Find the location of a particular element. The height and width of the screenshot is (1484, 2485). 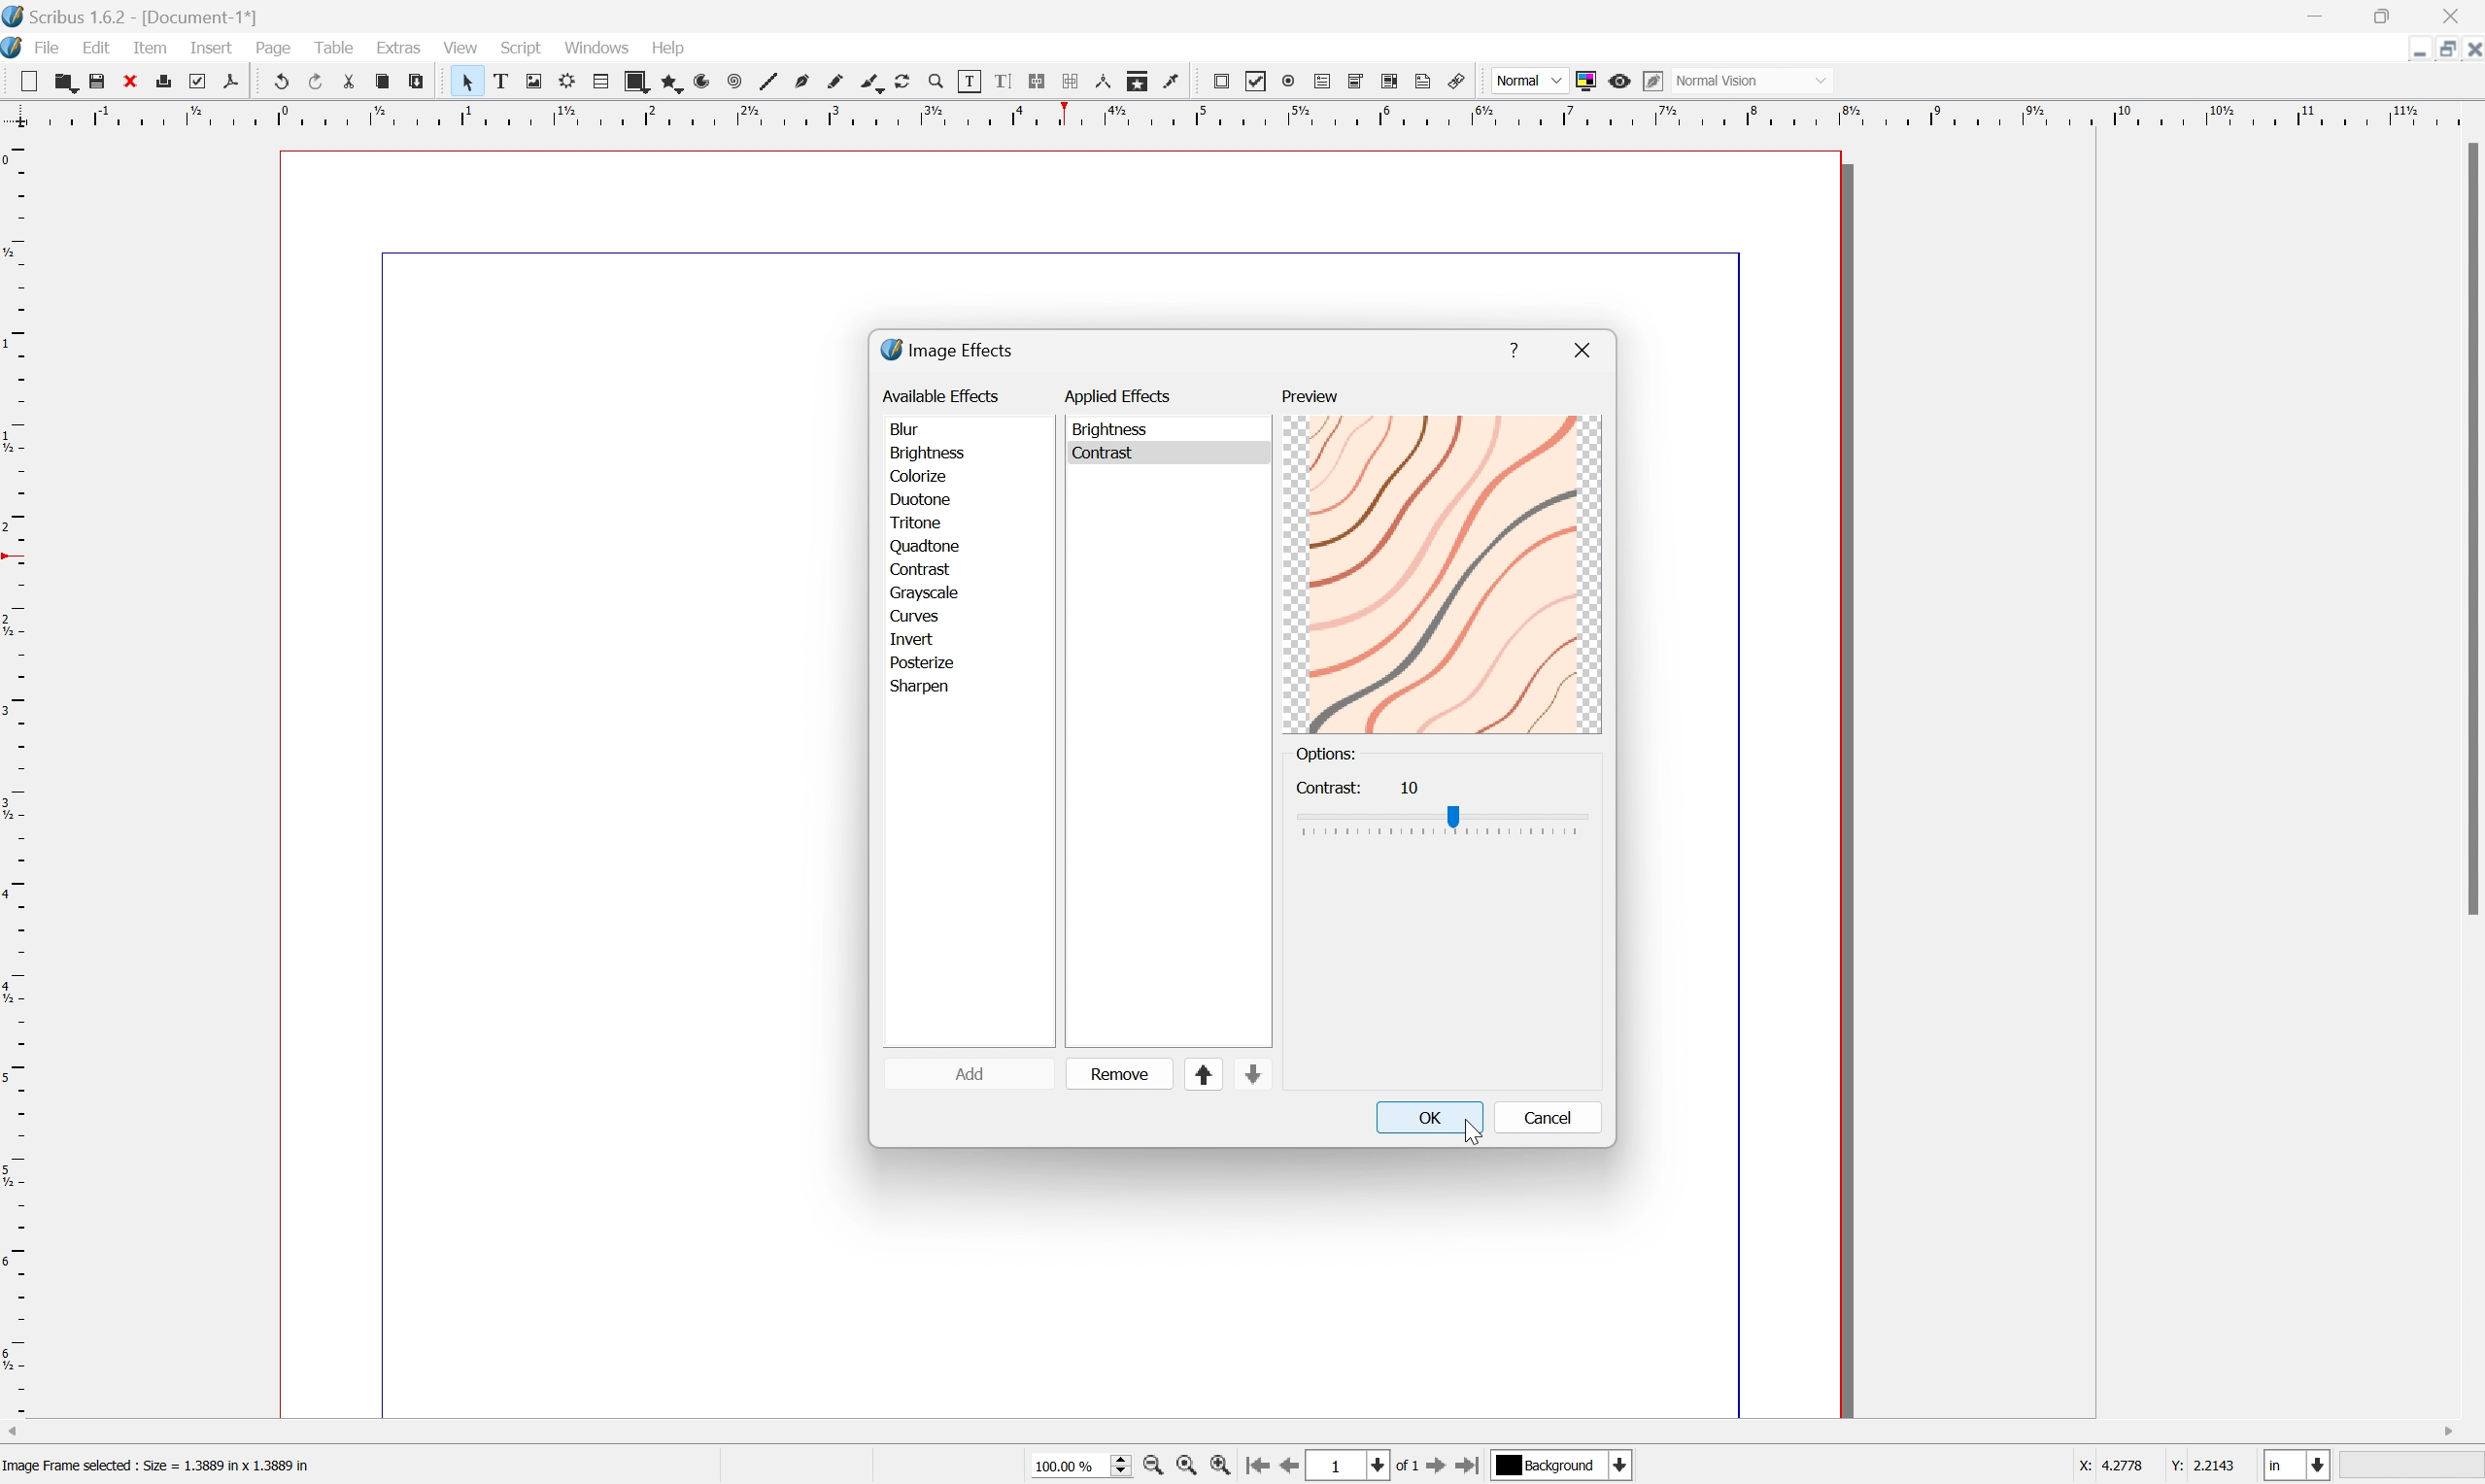

Contrast is located at coordinates (1118, 452).